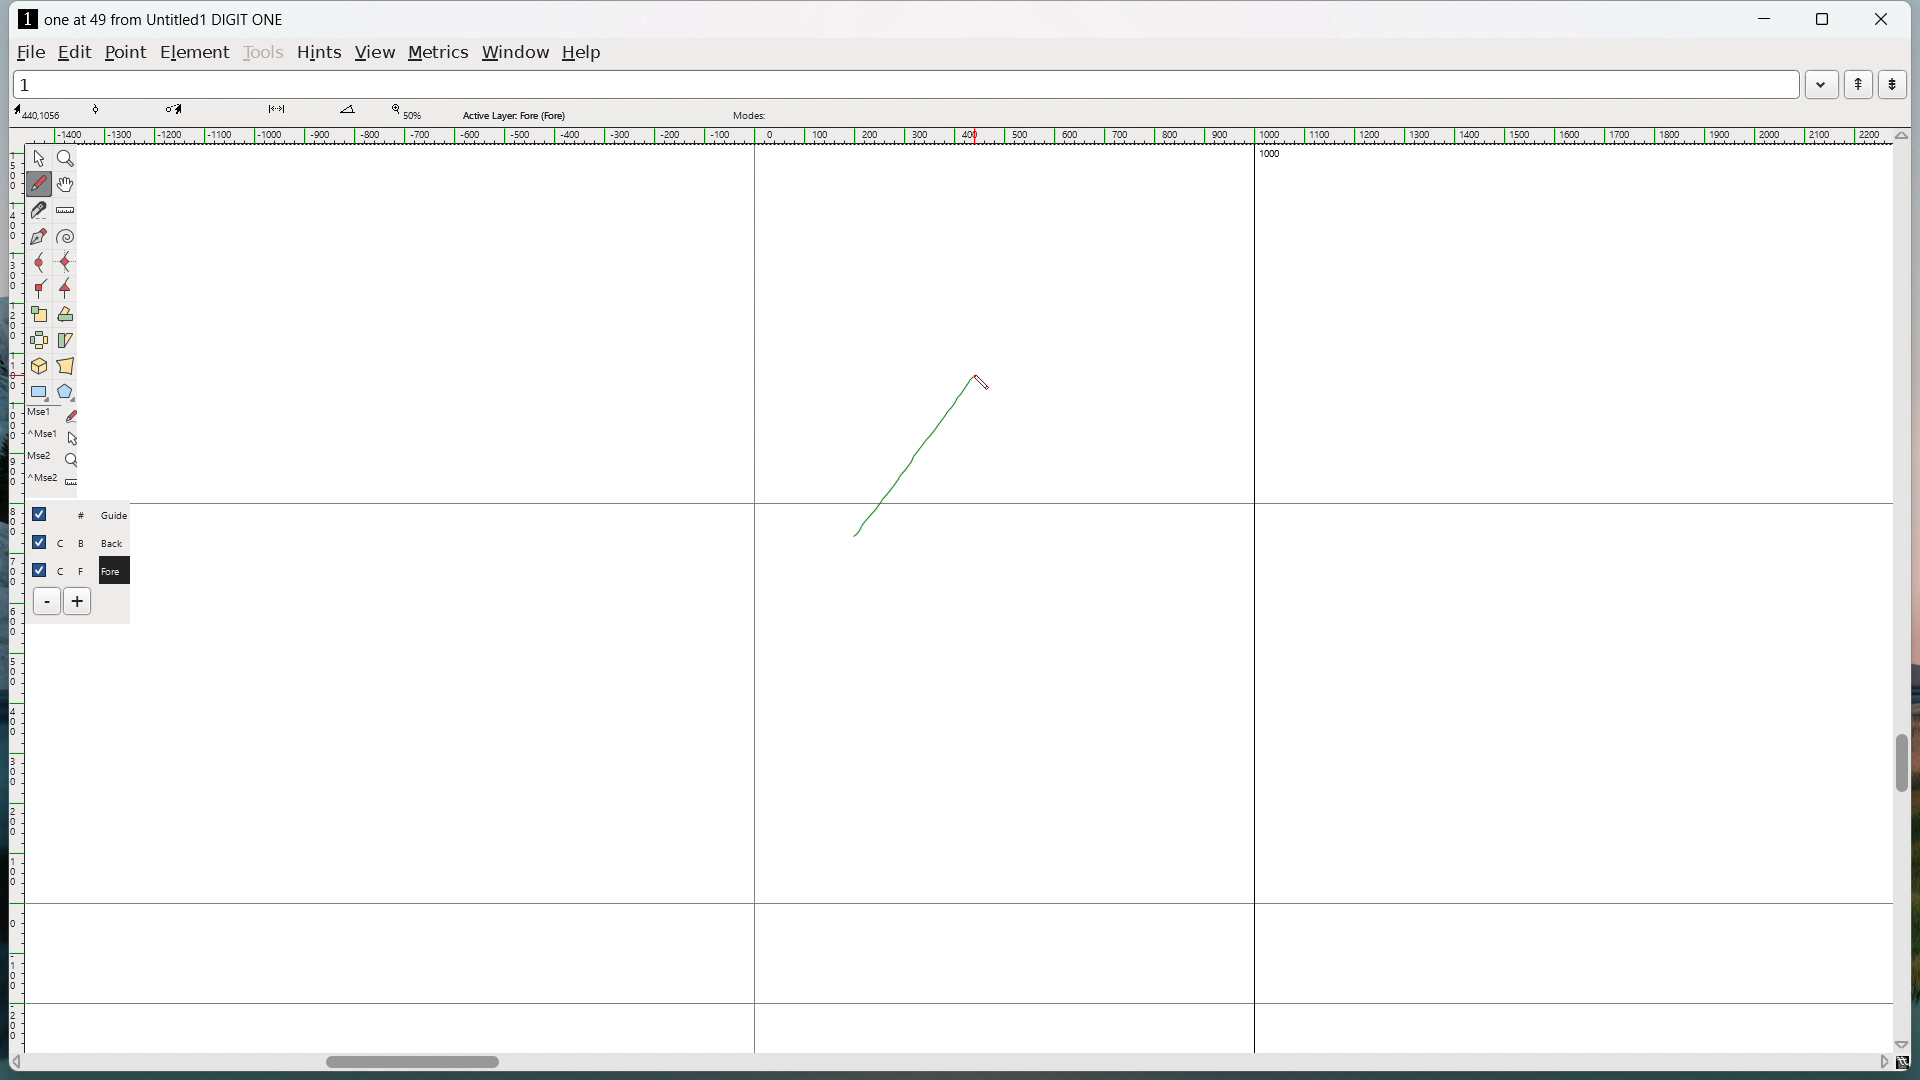 The height and width of the screenshot is (1080, 1920). Describe the element at coordinates (377, 53) in the screenshot. I see `view` at that location.